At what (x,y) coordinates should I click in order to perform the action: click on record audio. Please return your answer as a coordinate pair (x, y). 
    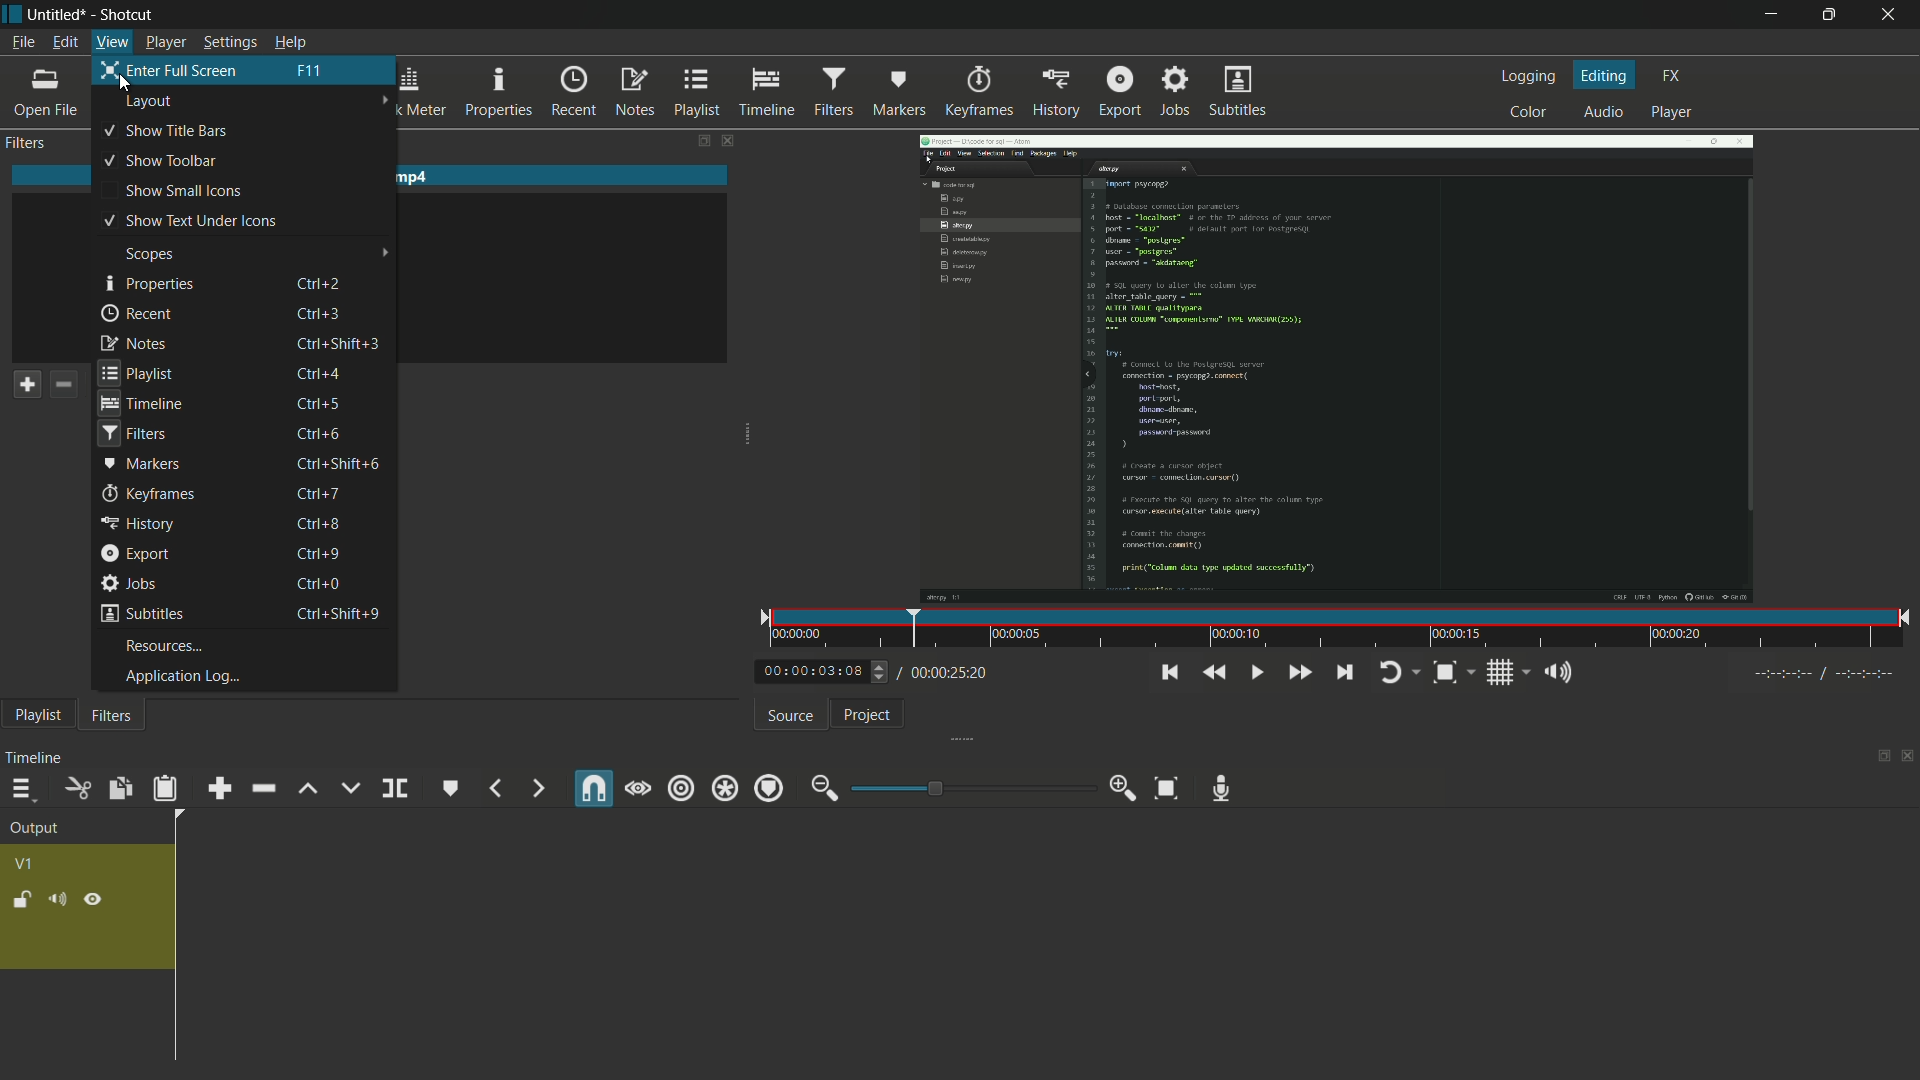
    Looking at the image, I should click on (1225, 788).